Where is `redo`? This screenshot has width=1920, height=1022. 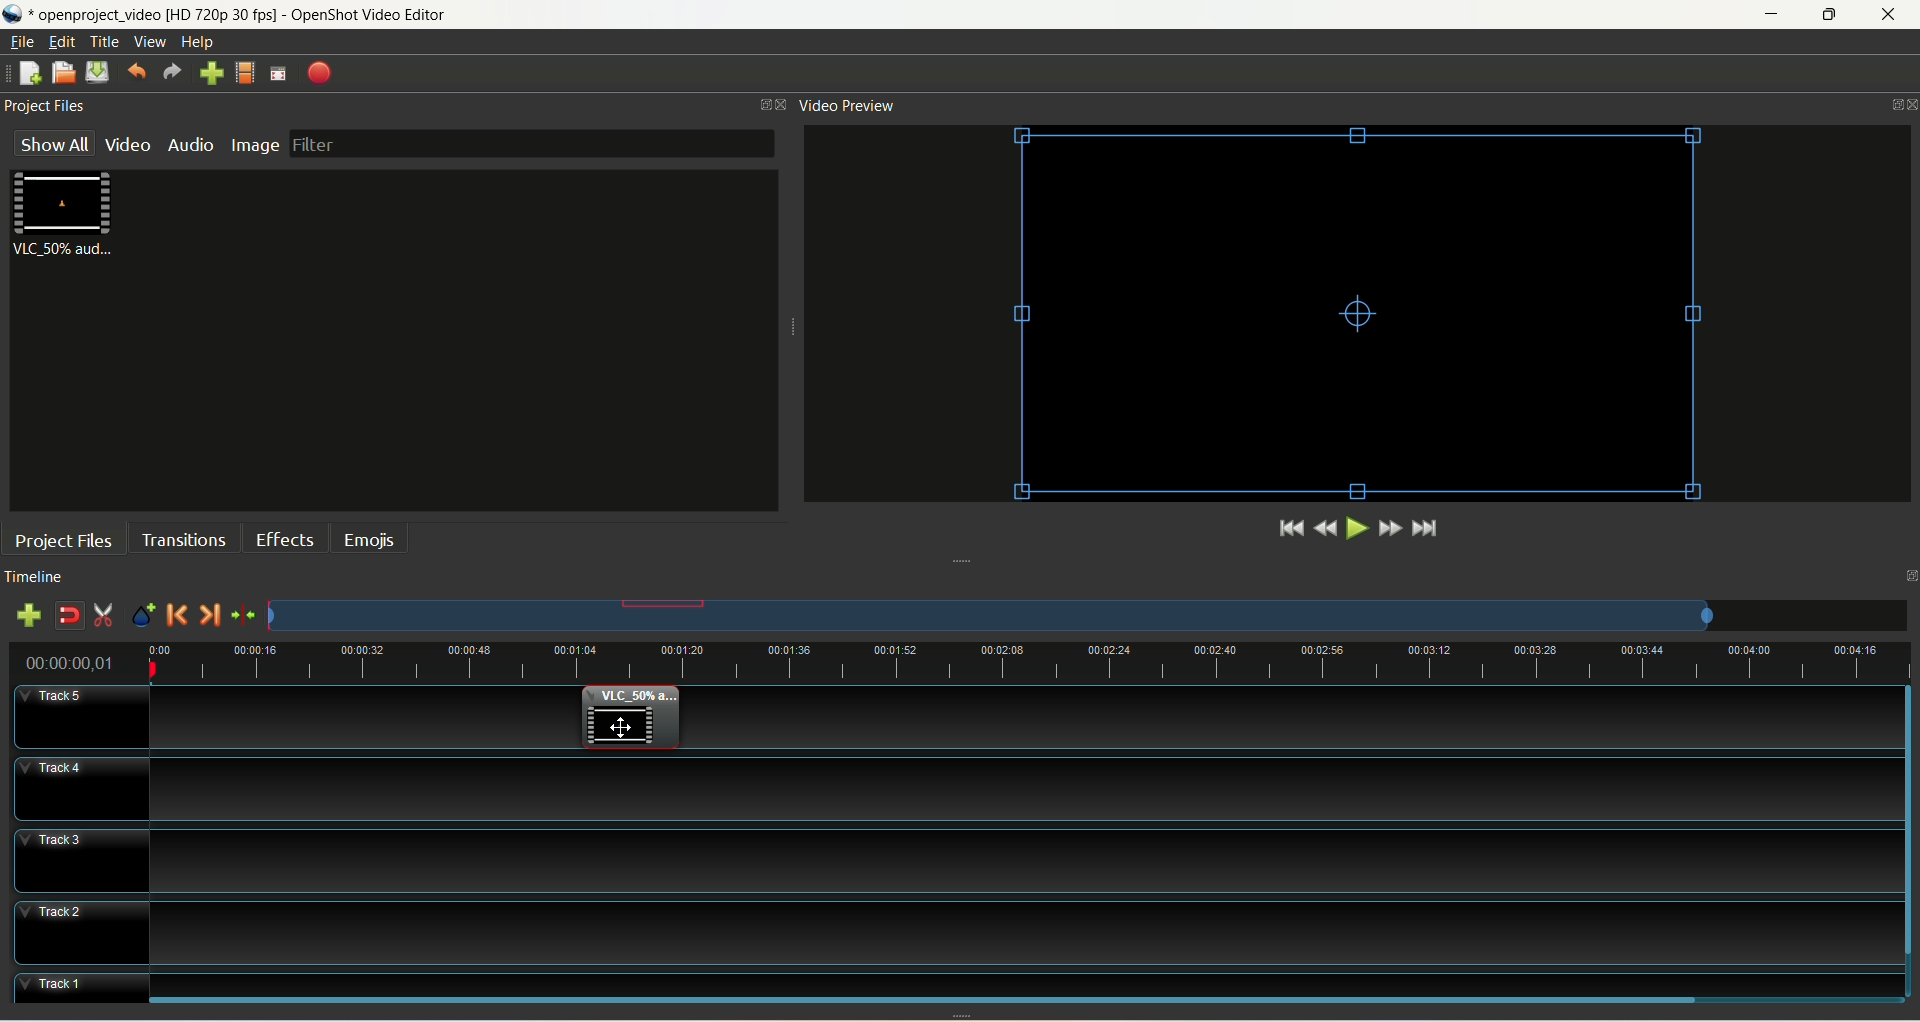
redo is located at coordinates (173, 73).